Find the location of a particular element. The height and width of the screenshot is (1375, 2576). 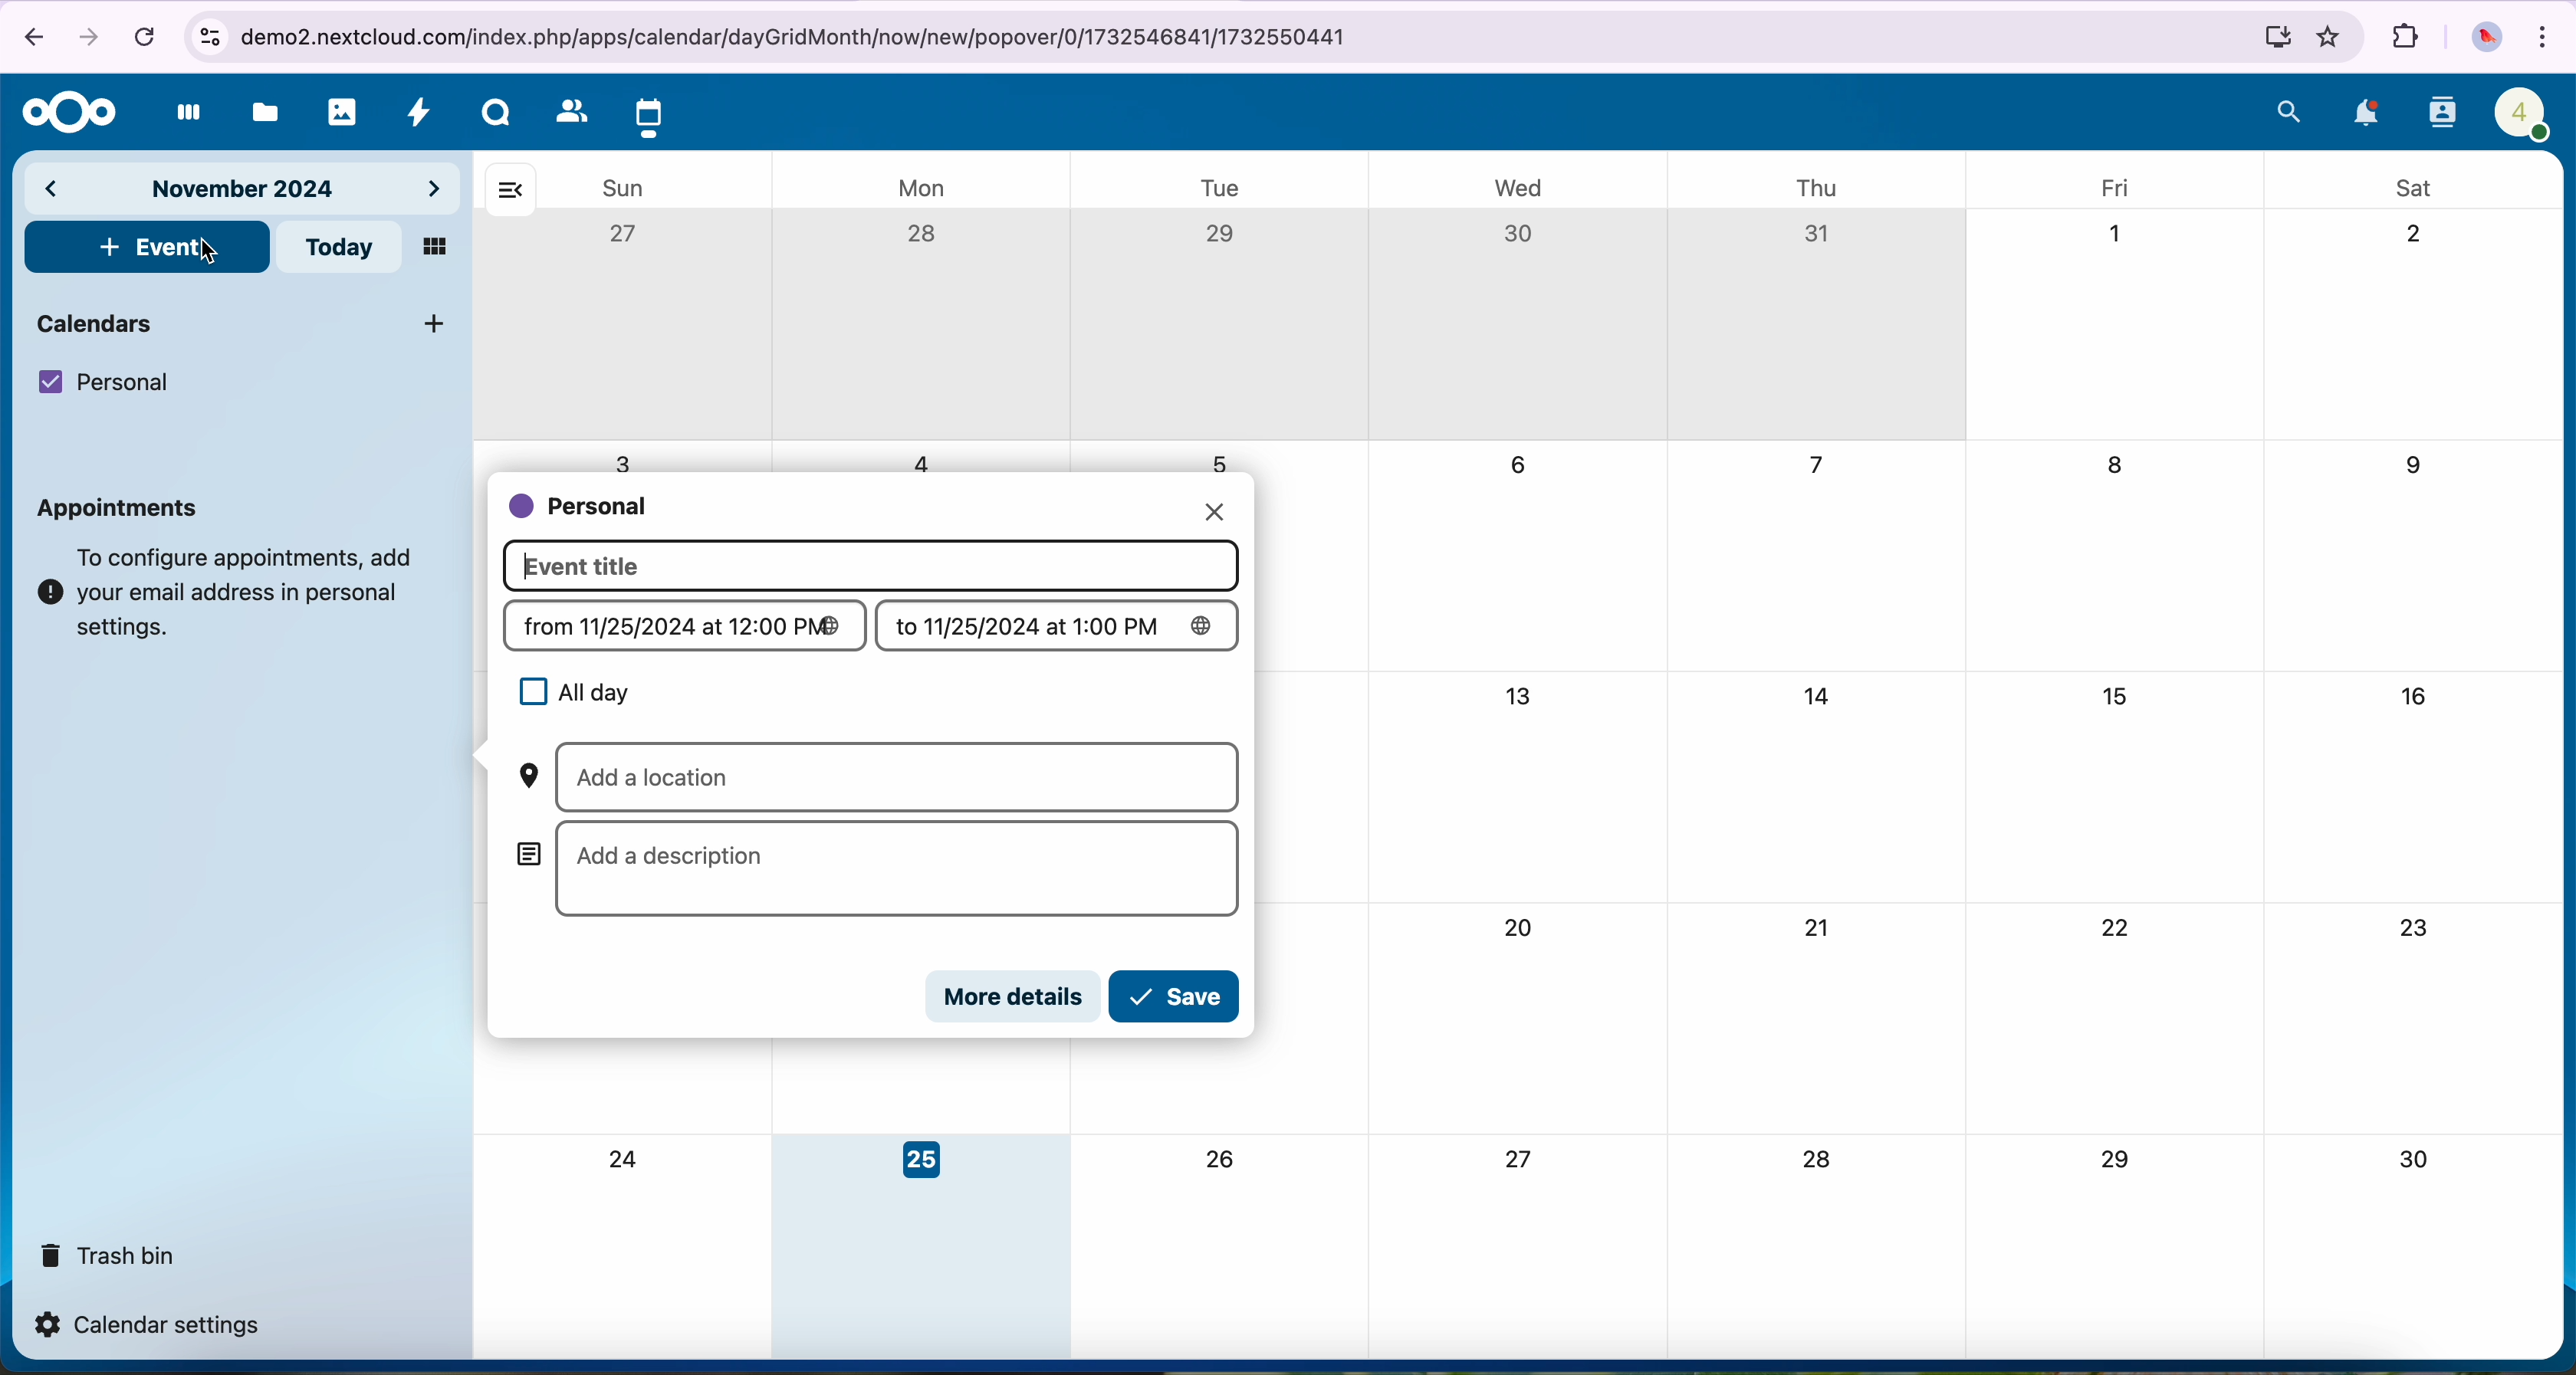

27 is located at coordinates (628, 235).